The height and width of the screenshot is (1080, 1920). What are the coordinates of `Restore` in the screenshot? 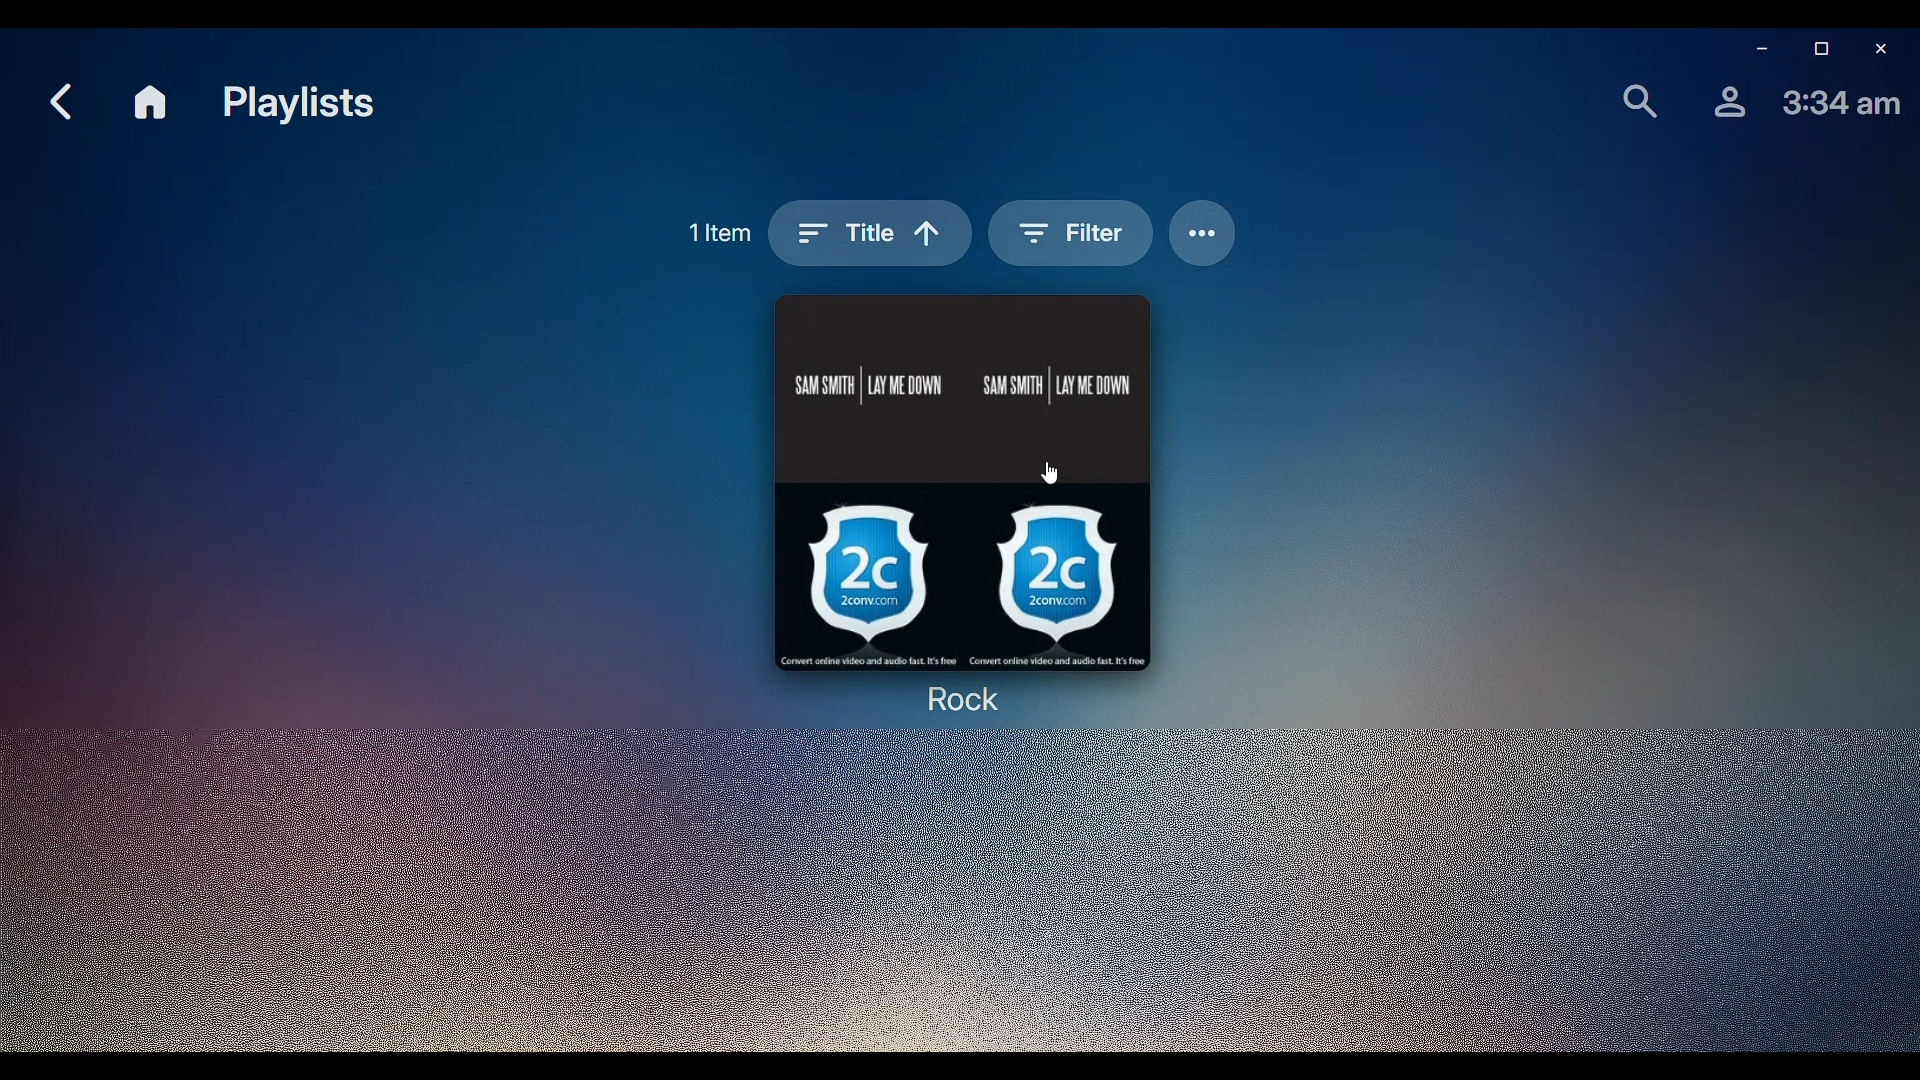 It's located at (1818, 50).